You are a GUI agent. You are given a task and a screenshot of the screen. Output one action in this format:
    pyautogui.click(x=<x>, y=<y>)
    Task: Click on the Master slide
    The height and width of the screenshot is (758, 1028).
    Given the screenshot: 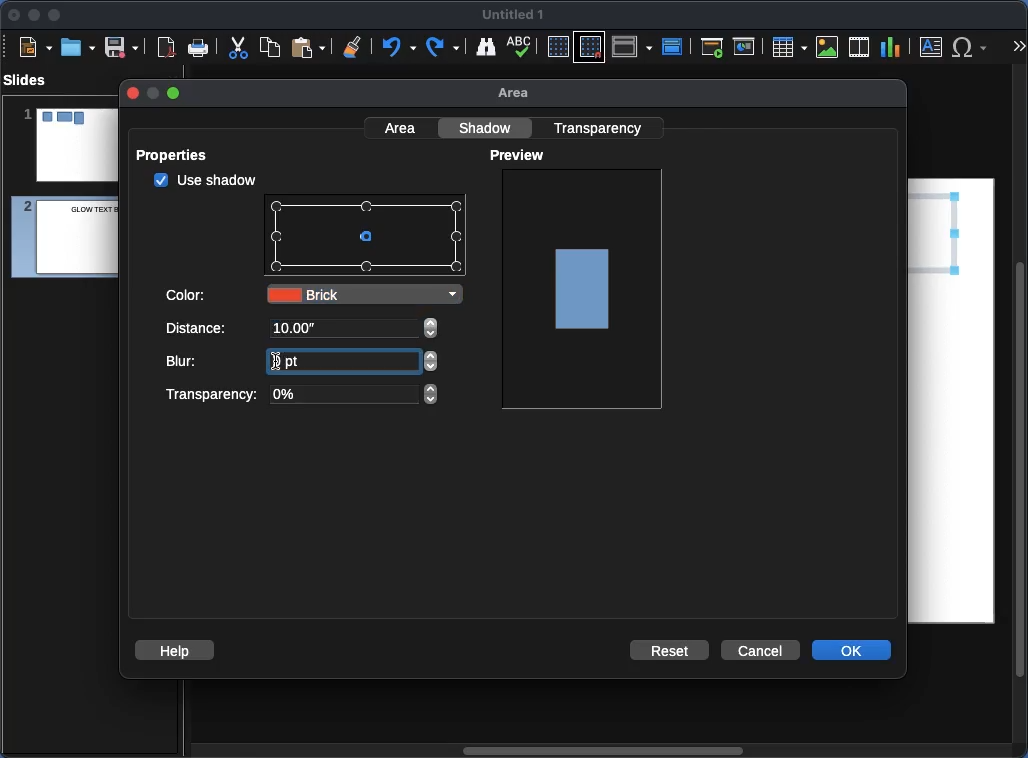 What is the action you would take?
    pyautogui.click(x=675, y=46)
    